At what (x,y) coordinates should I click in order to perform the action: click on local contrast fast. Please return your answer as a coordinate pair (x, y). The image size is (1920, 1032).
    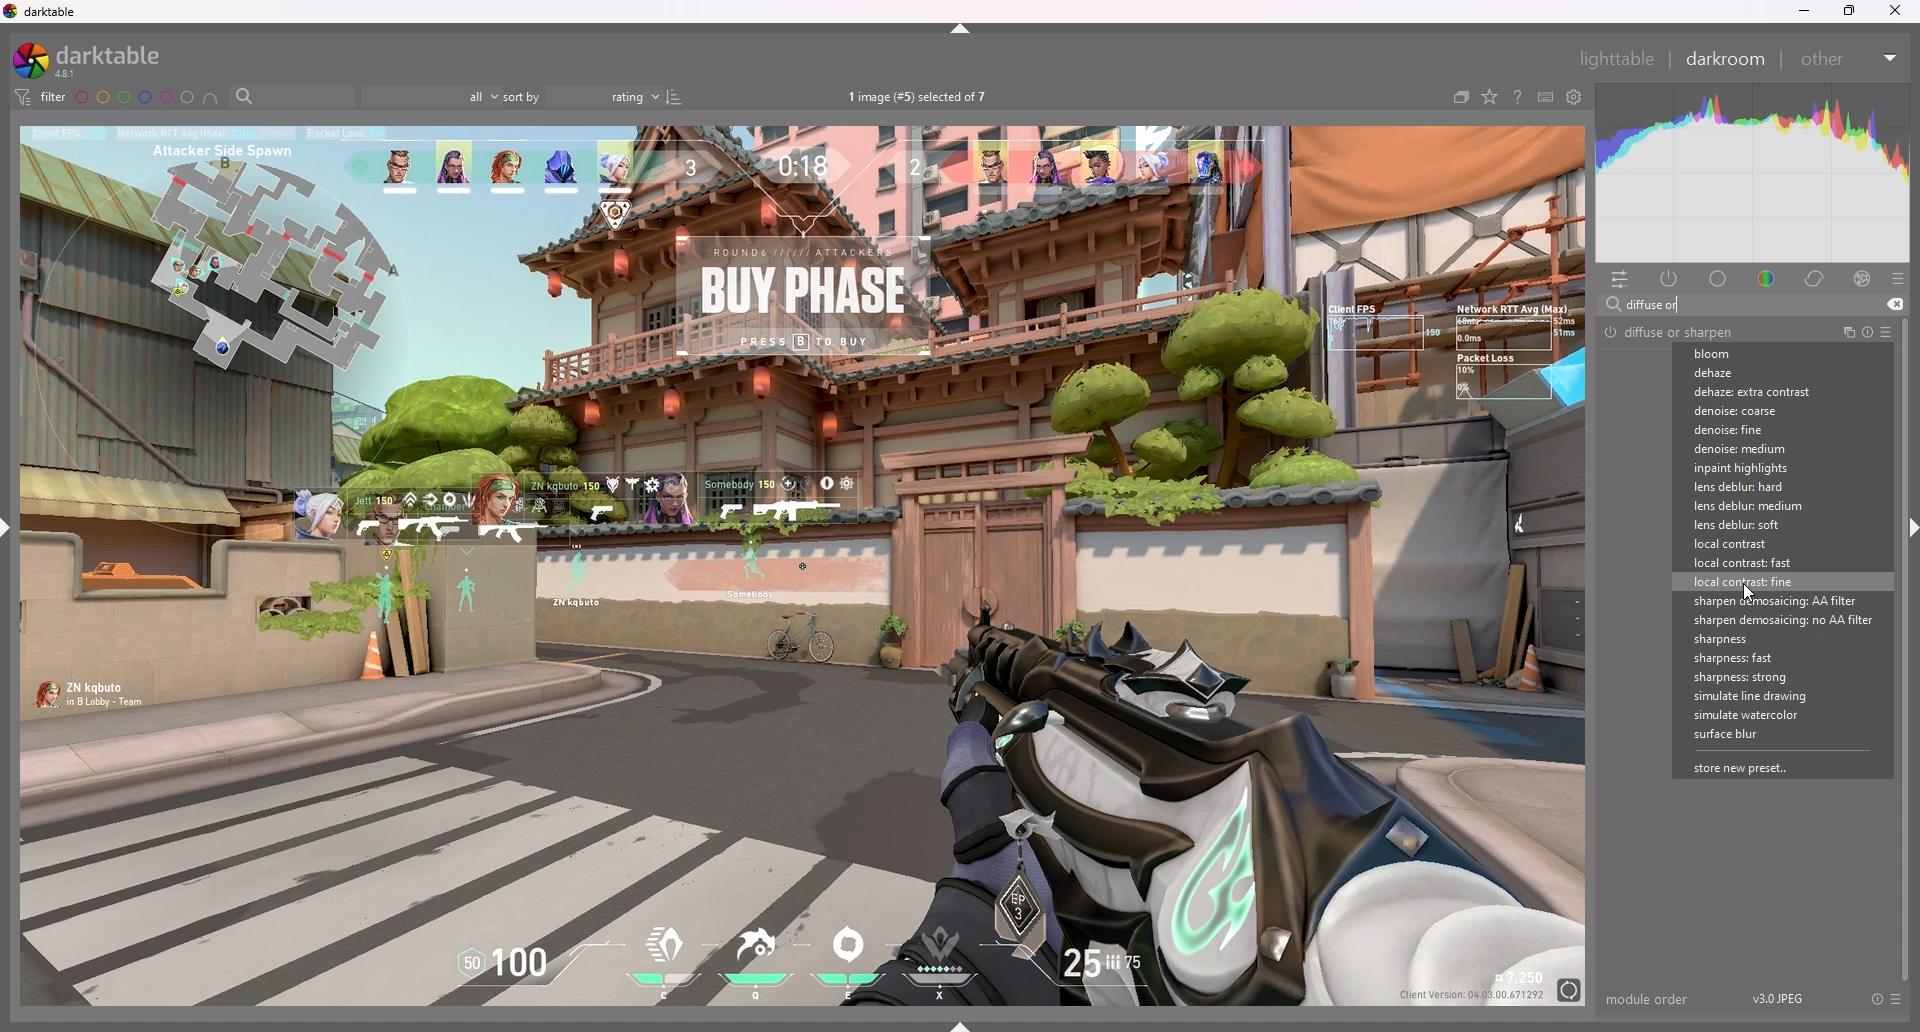
    Looking at the image, I should click on (1763, 563).